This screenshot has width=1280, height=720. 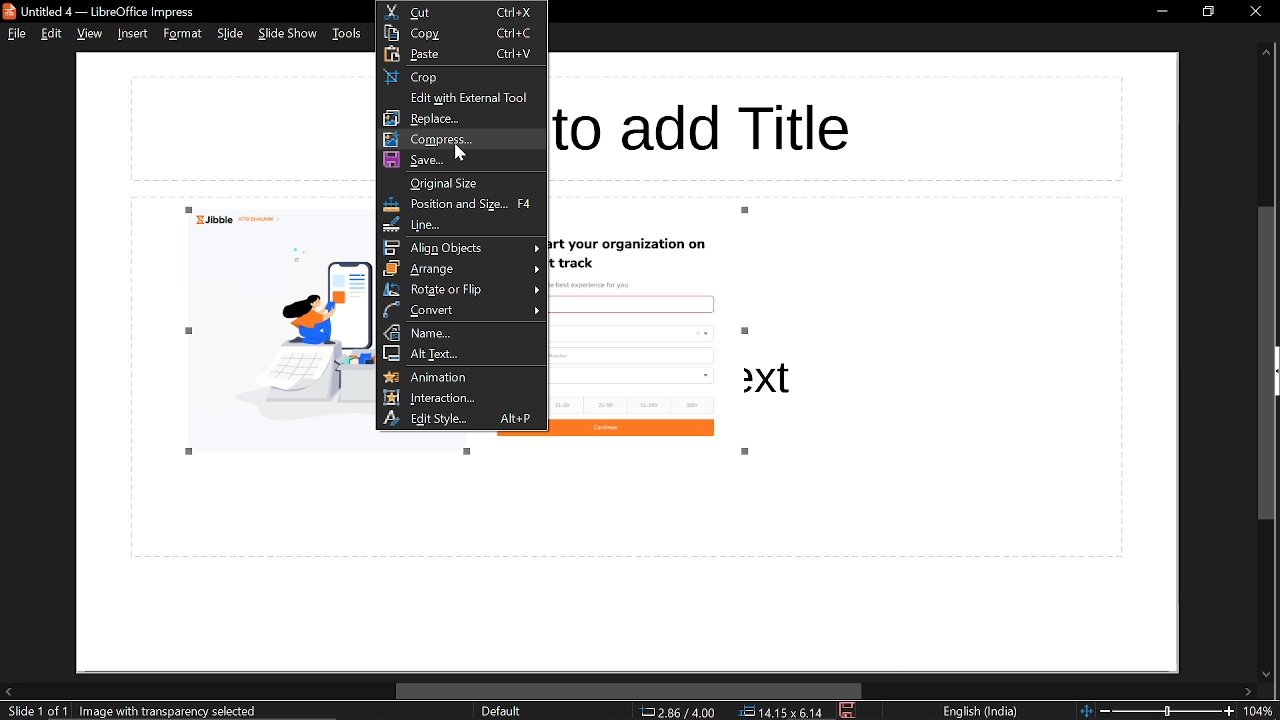 What do you see at coordinates (462, 332) in the screenshot?
I see `name` at bounding box center [462, 332].